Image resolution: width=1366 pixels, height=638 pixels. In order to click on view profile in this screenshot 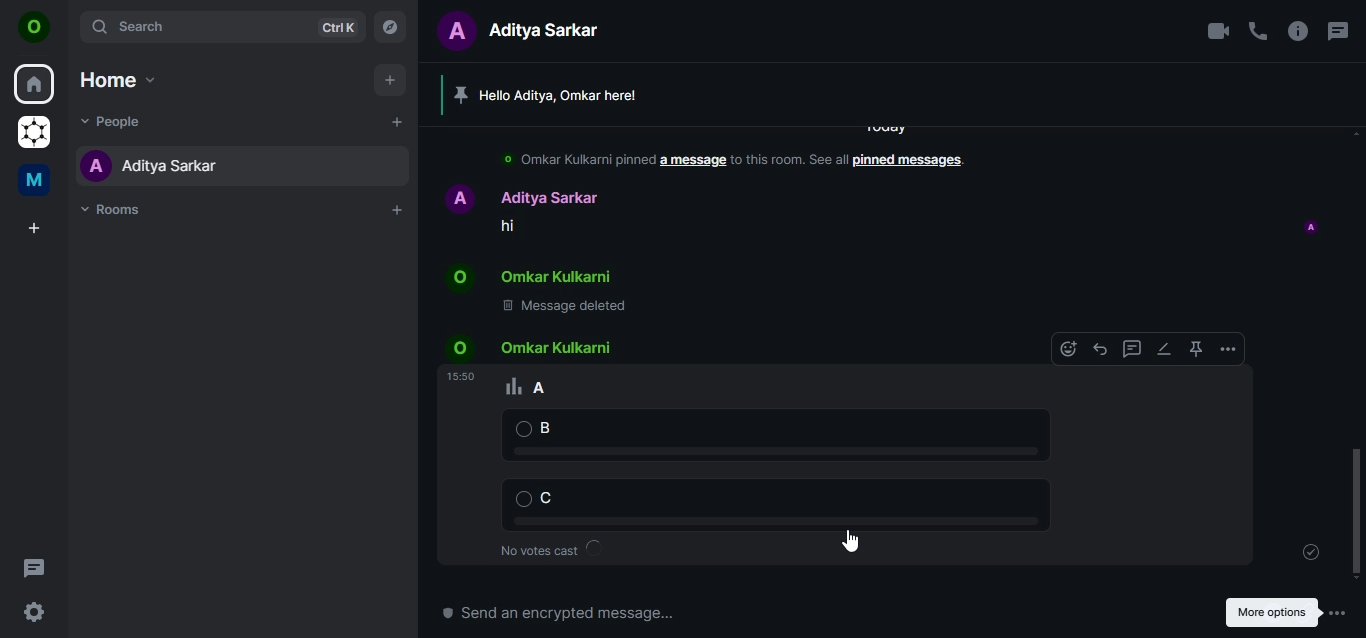, I will do `click(35, 29)`.